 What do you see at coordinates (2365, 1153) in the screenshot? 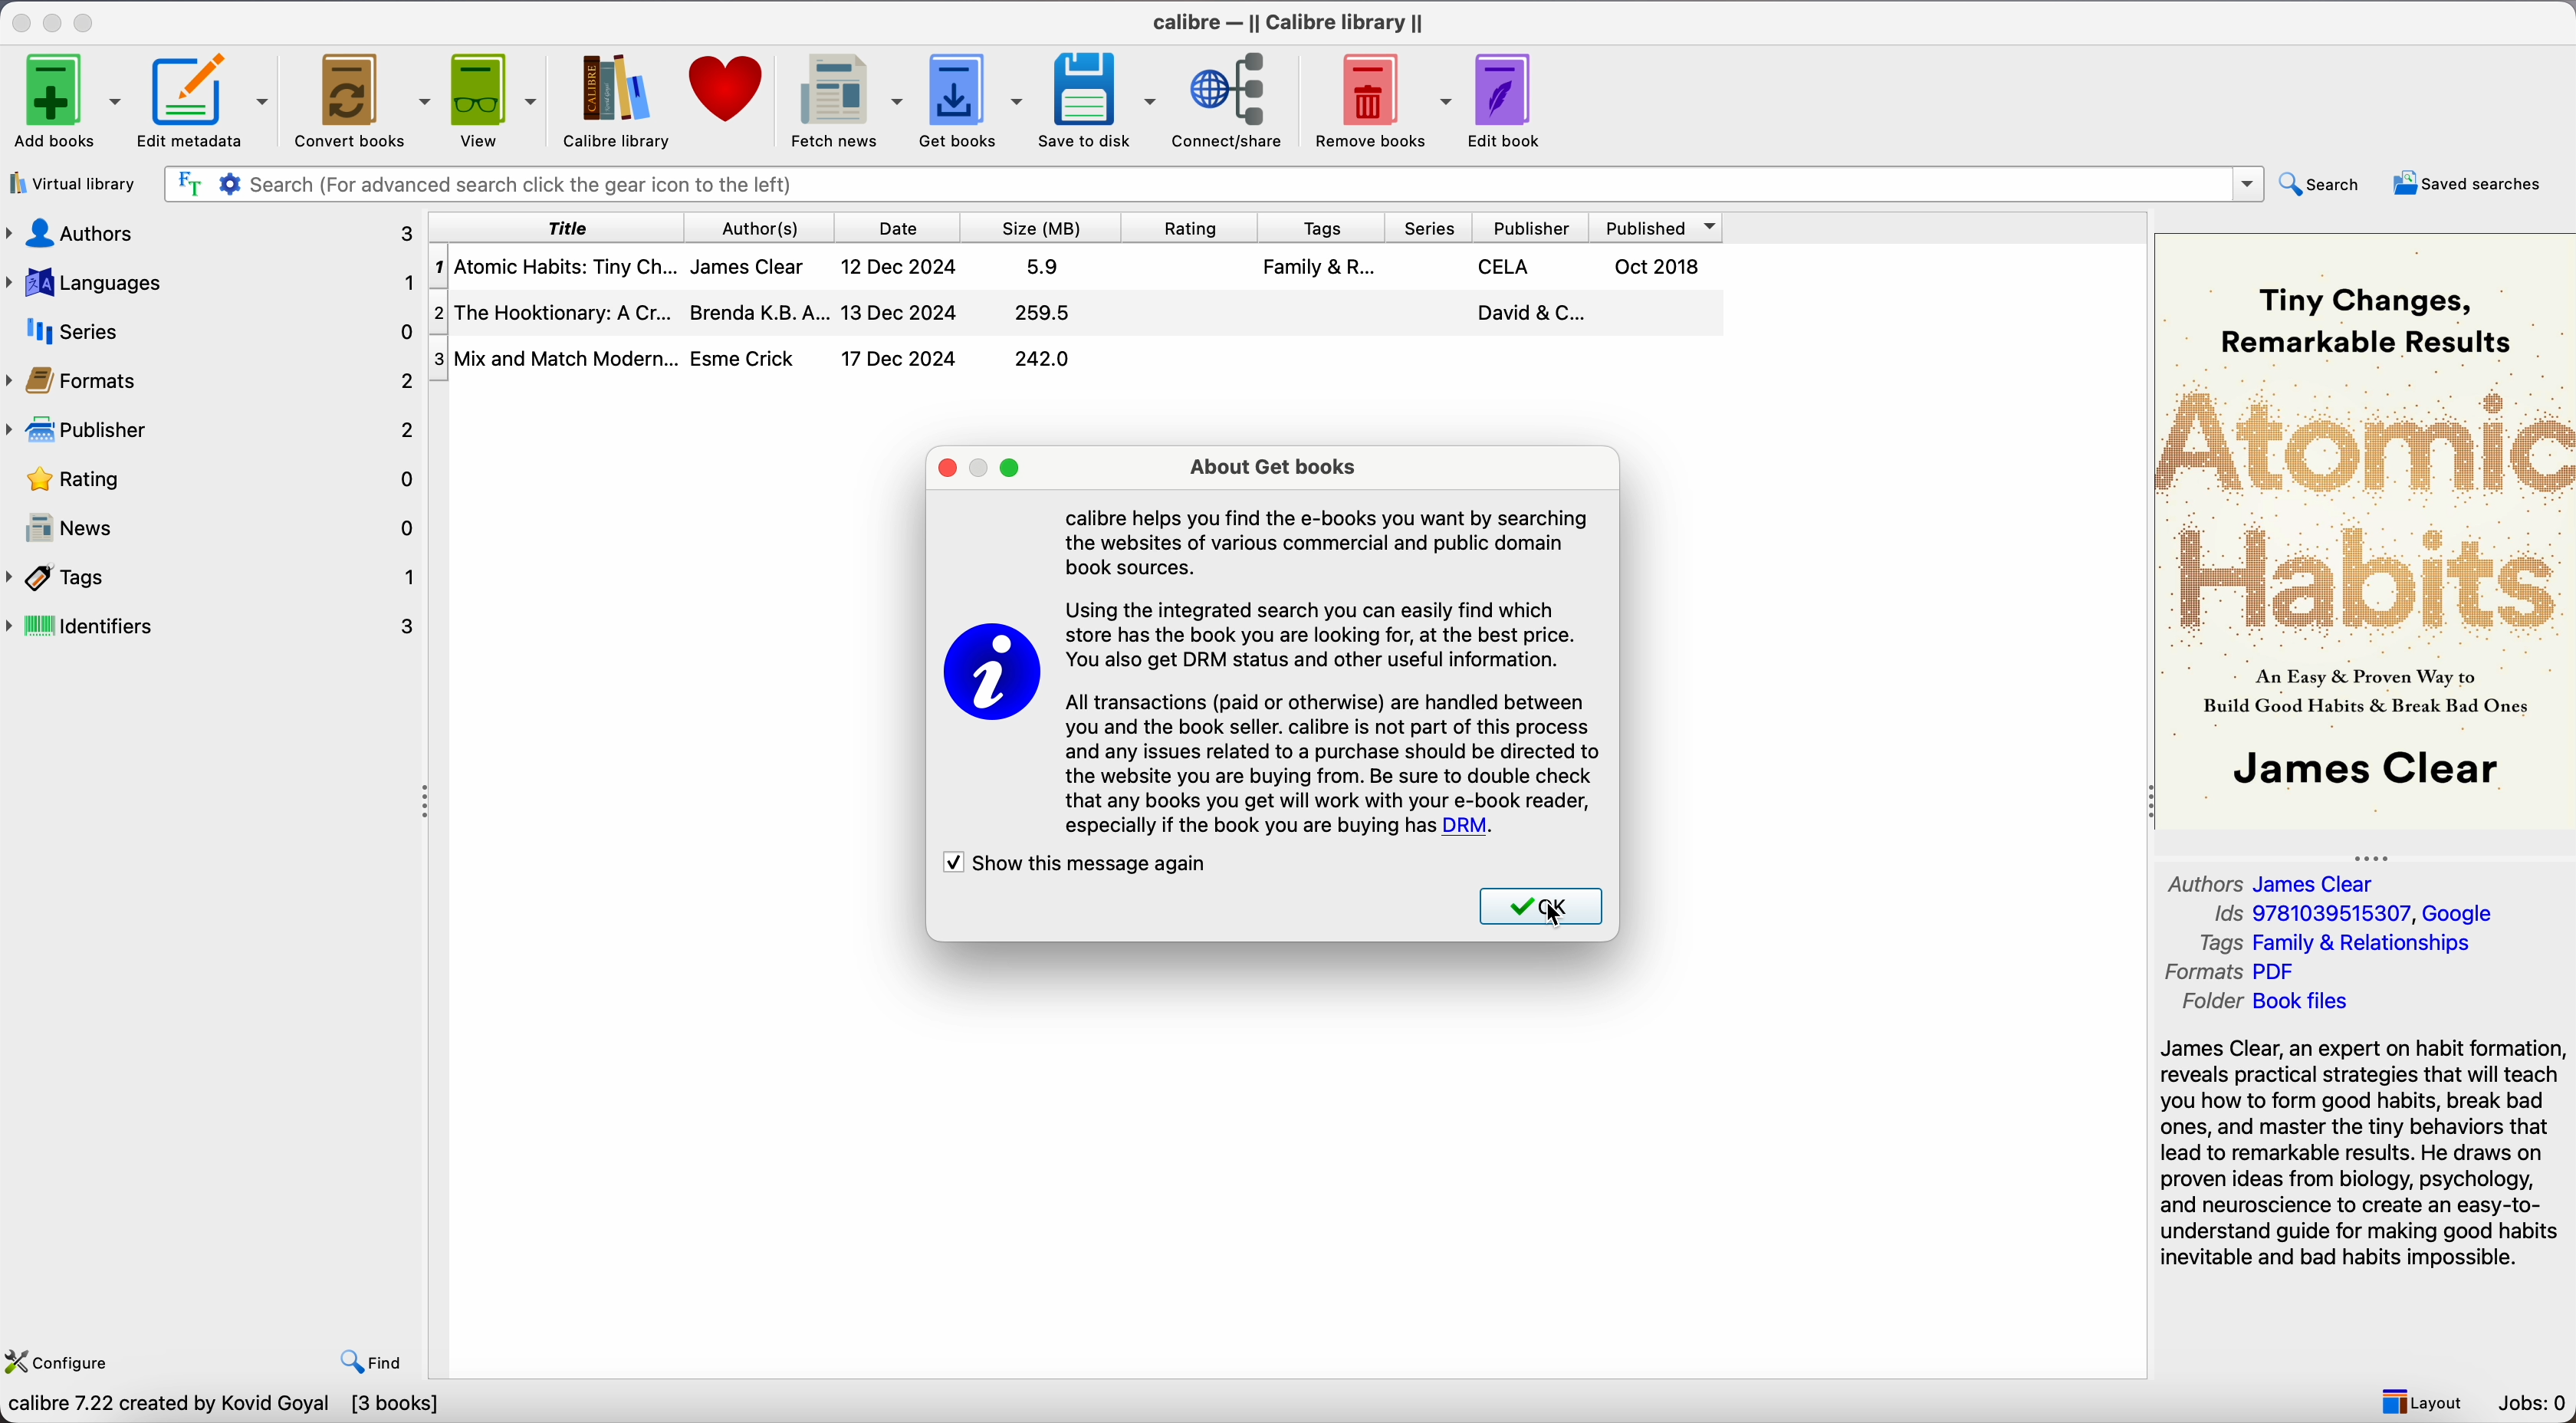
I see `synopsis` at bounding box center [2365, 1153].